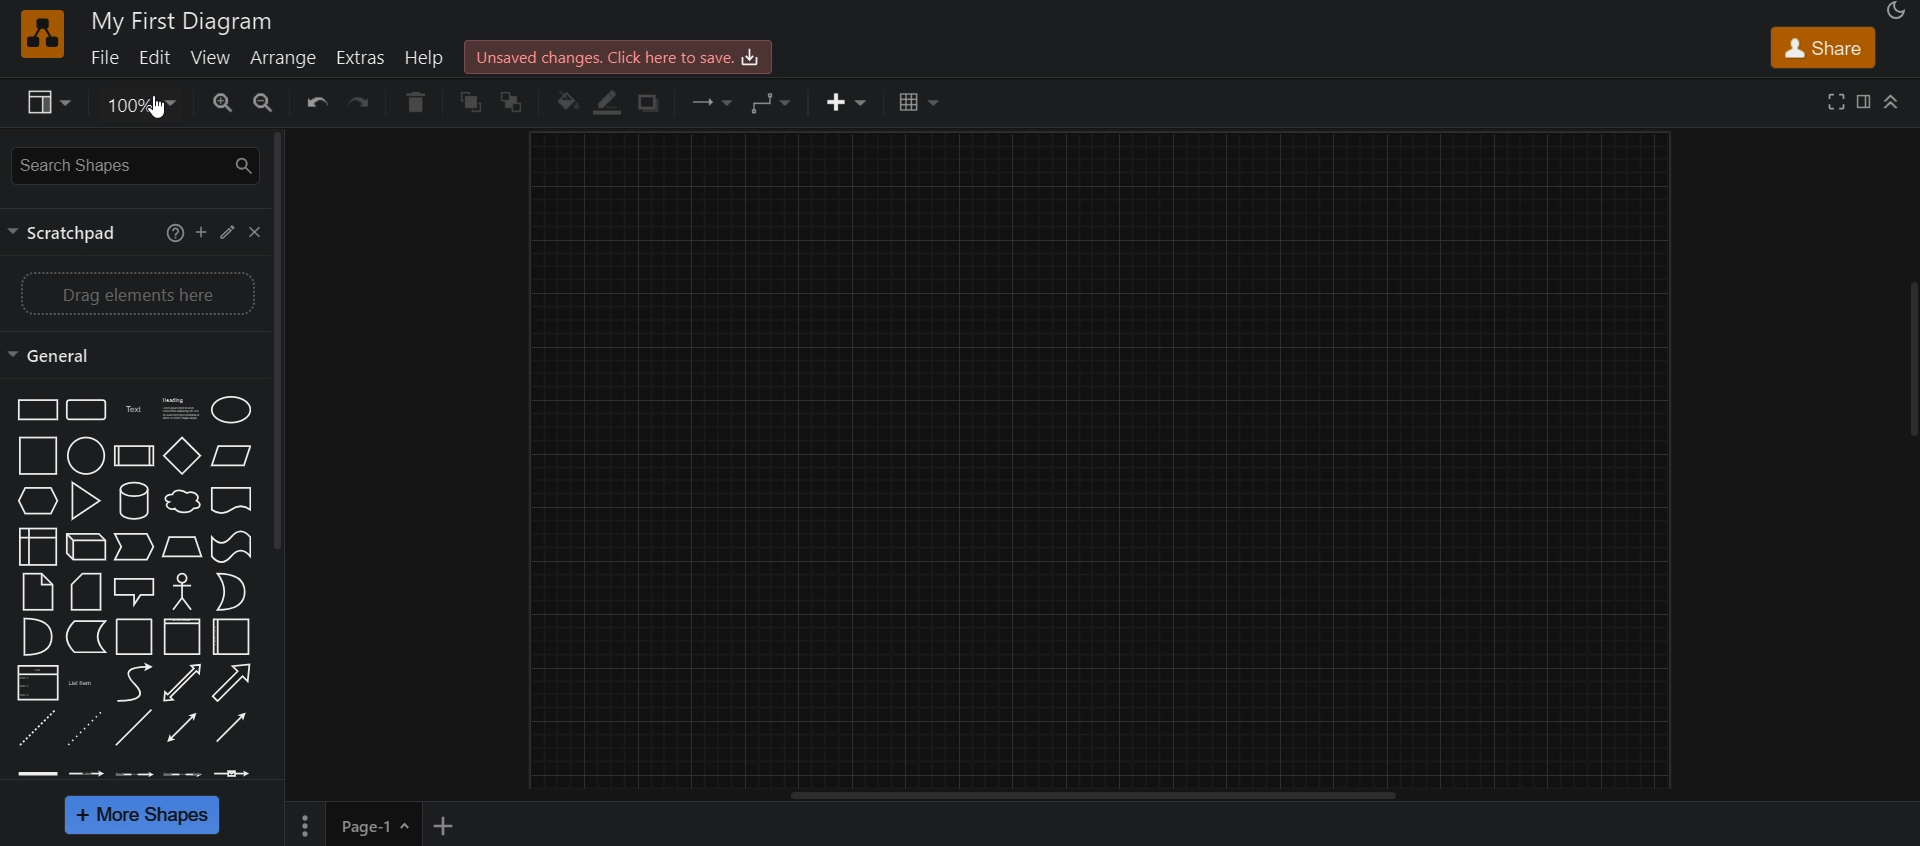  What do you see at coordinates (1907, 360) in the screenshot?
I see `scroll` at bounding box center [1907, 360].